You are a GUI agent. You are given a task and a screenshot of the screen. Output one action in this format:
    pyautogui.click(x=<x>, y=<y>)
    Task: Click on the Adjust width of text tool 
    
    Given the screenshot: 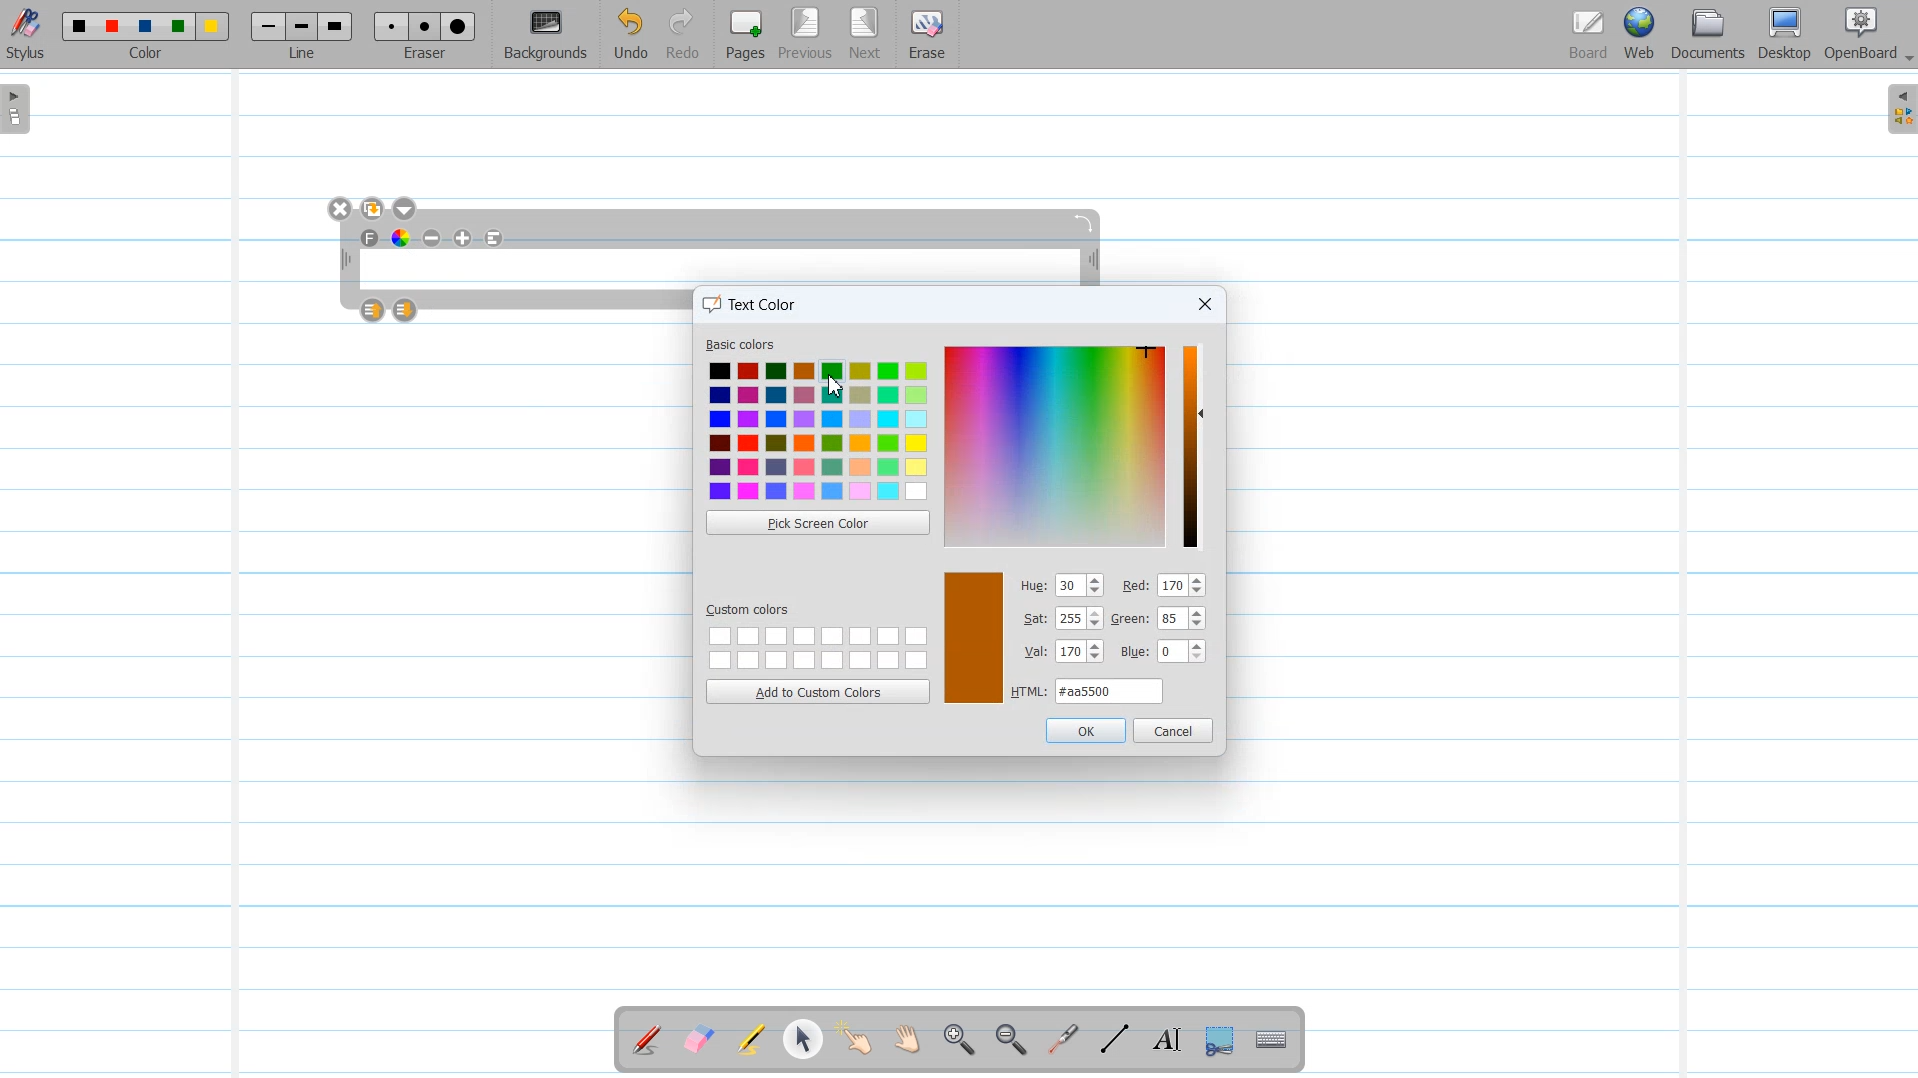 What is the action you would take?
    pyautogui.click(x=344, y=260)
    